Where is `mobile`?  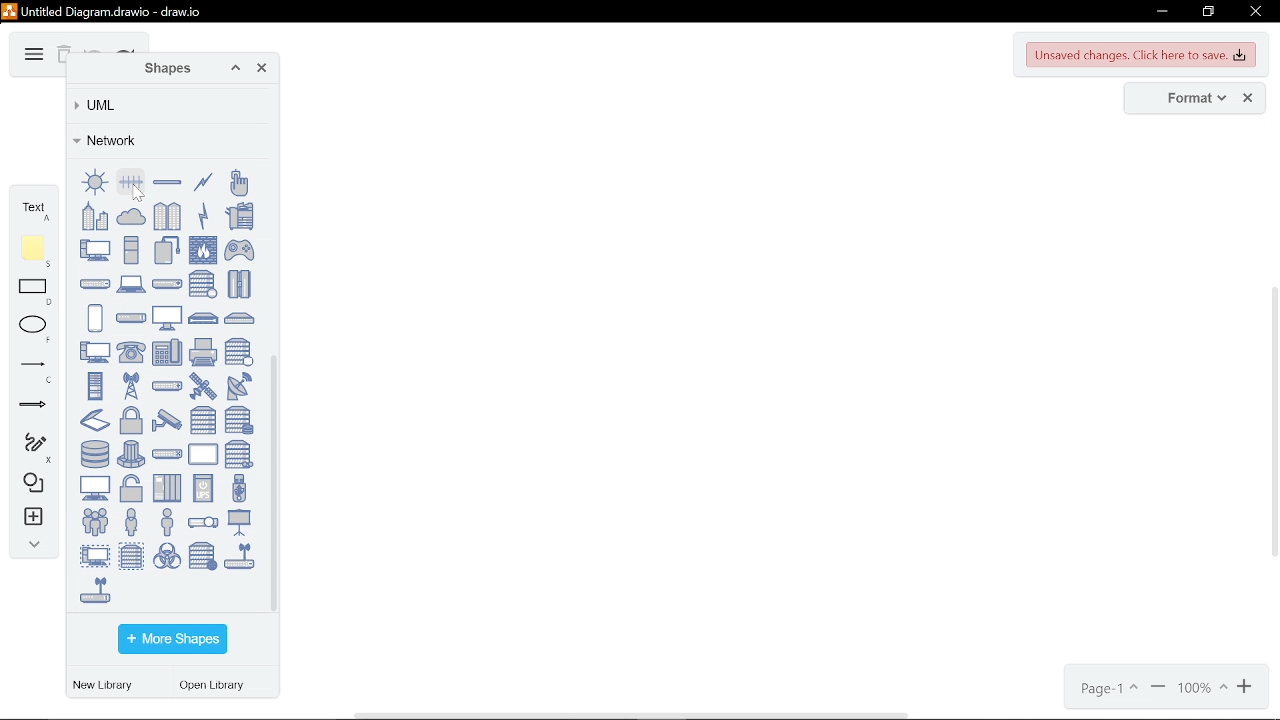
mobile is located at coordinates (95, 318).